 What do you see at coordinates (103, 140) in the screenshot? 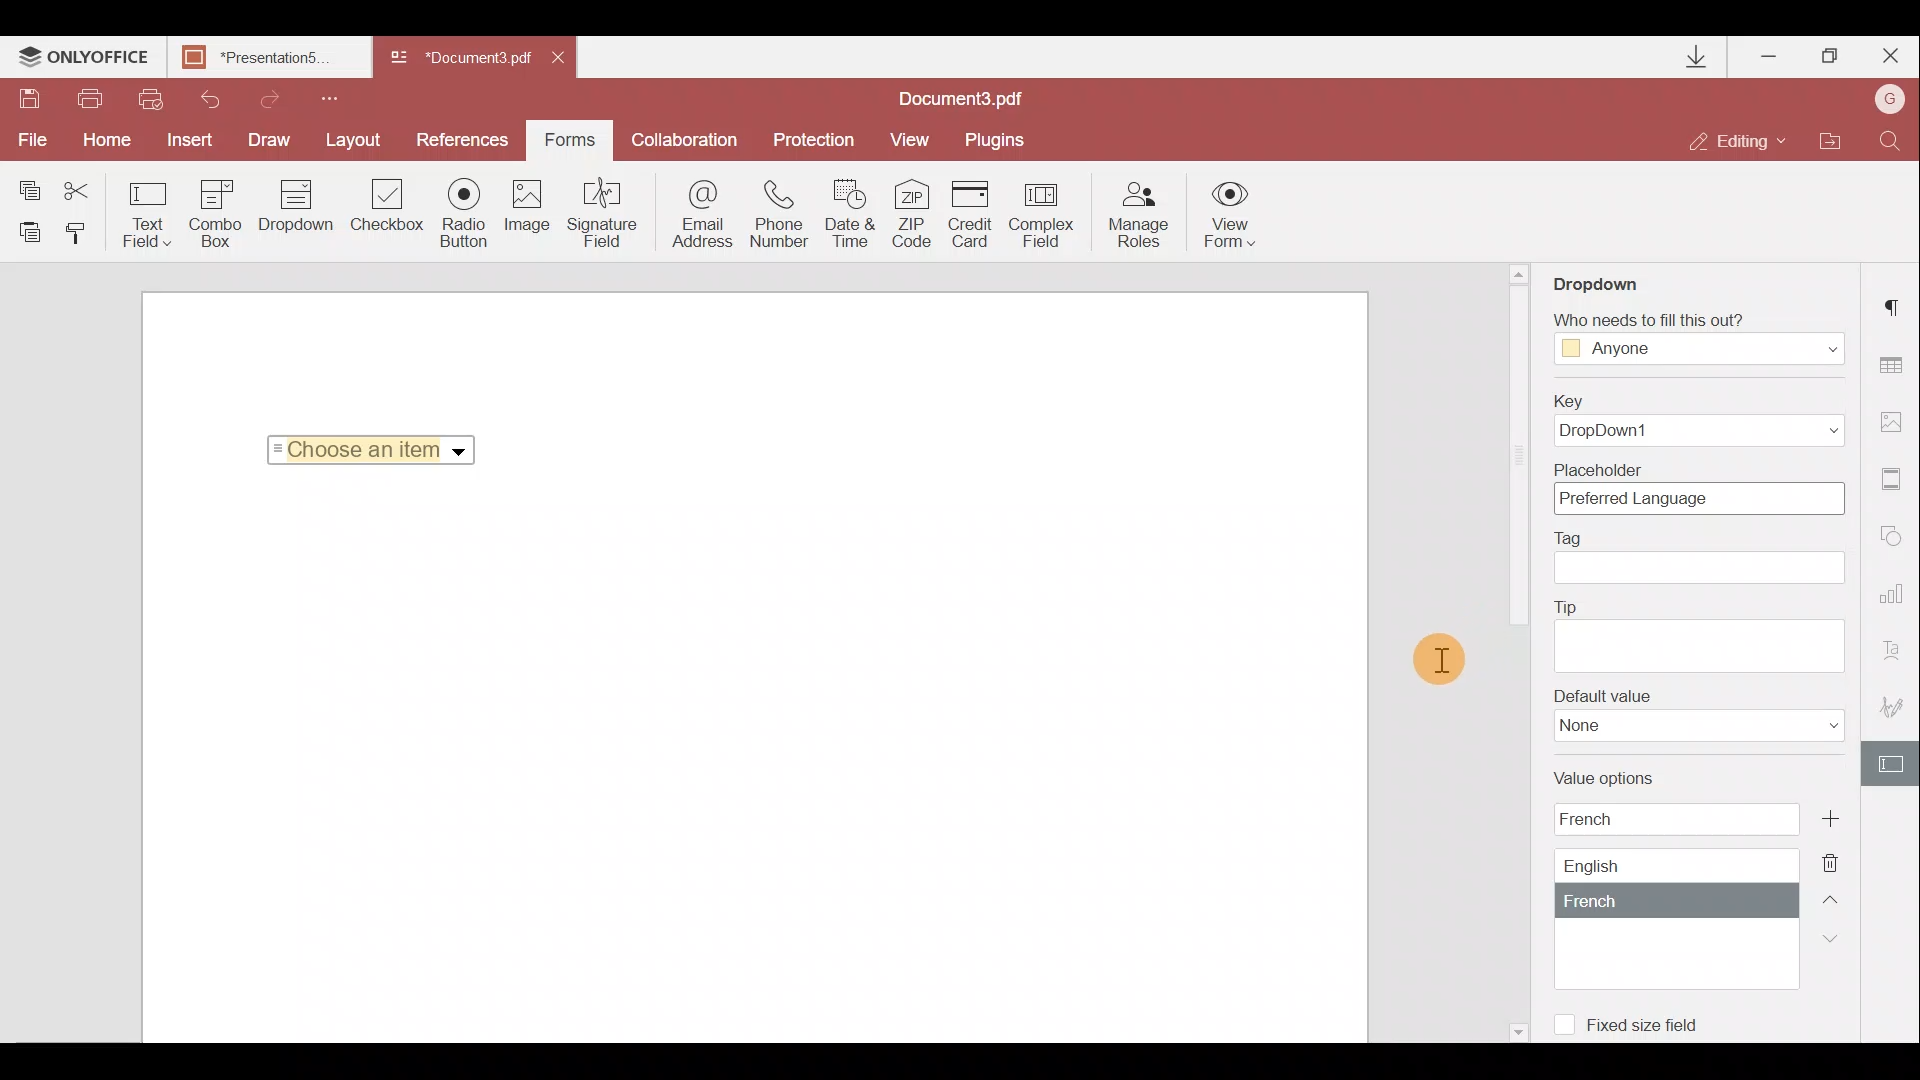
I see `Home` at bounding box center [103, 140].